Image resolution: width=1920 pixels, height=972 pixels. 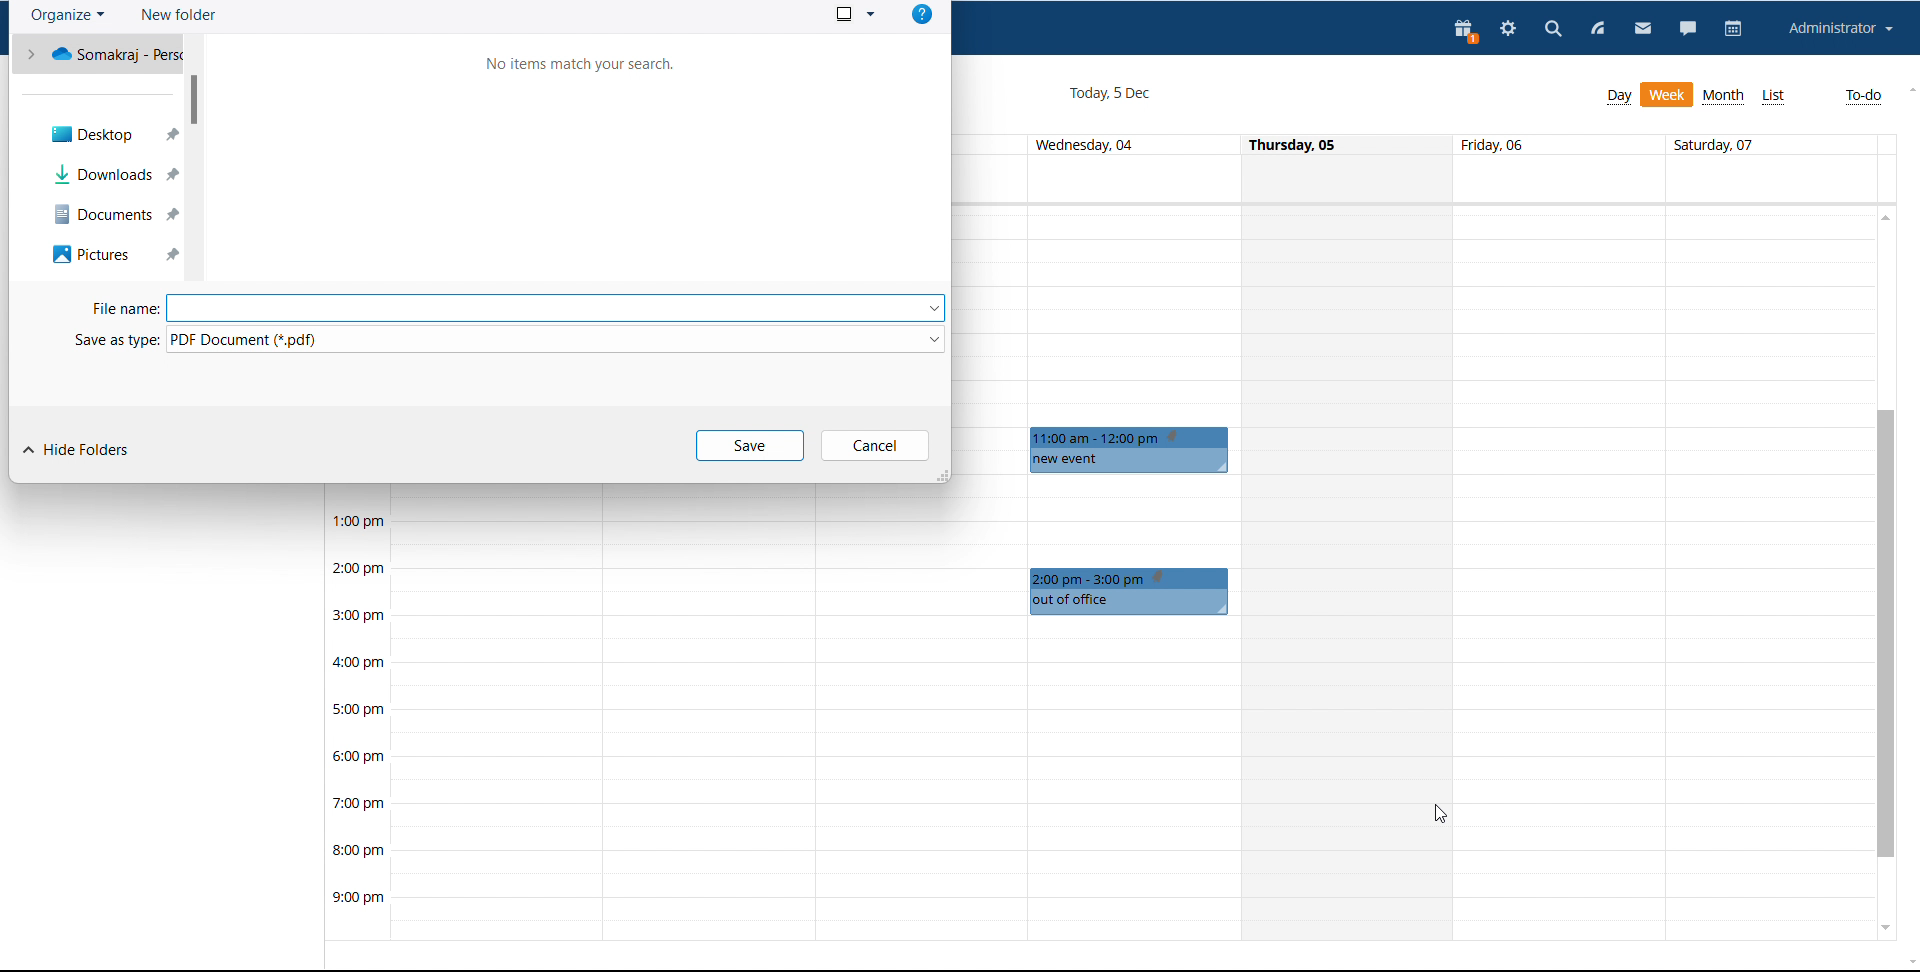 I want to click on scroll up, so click(x=1883, y=219).